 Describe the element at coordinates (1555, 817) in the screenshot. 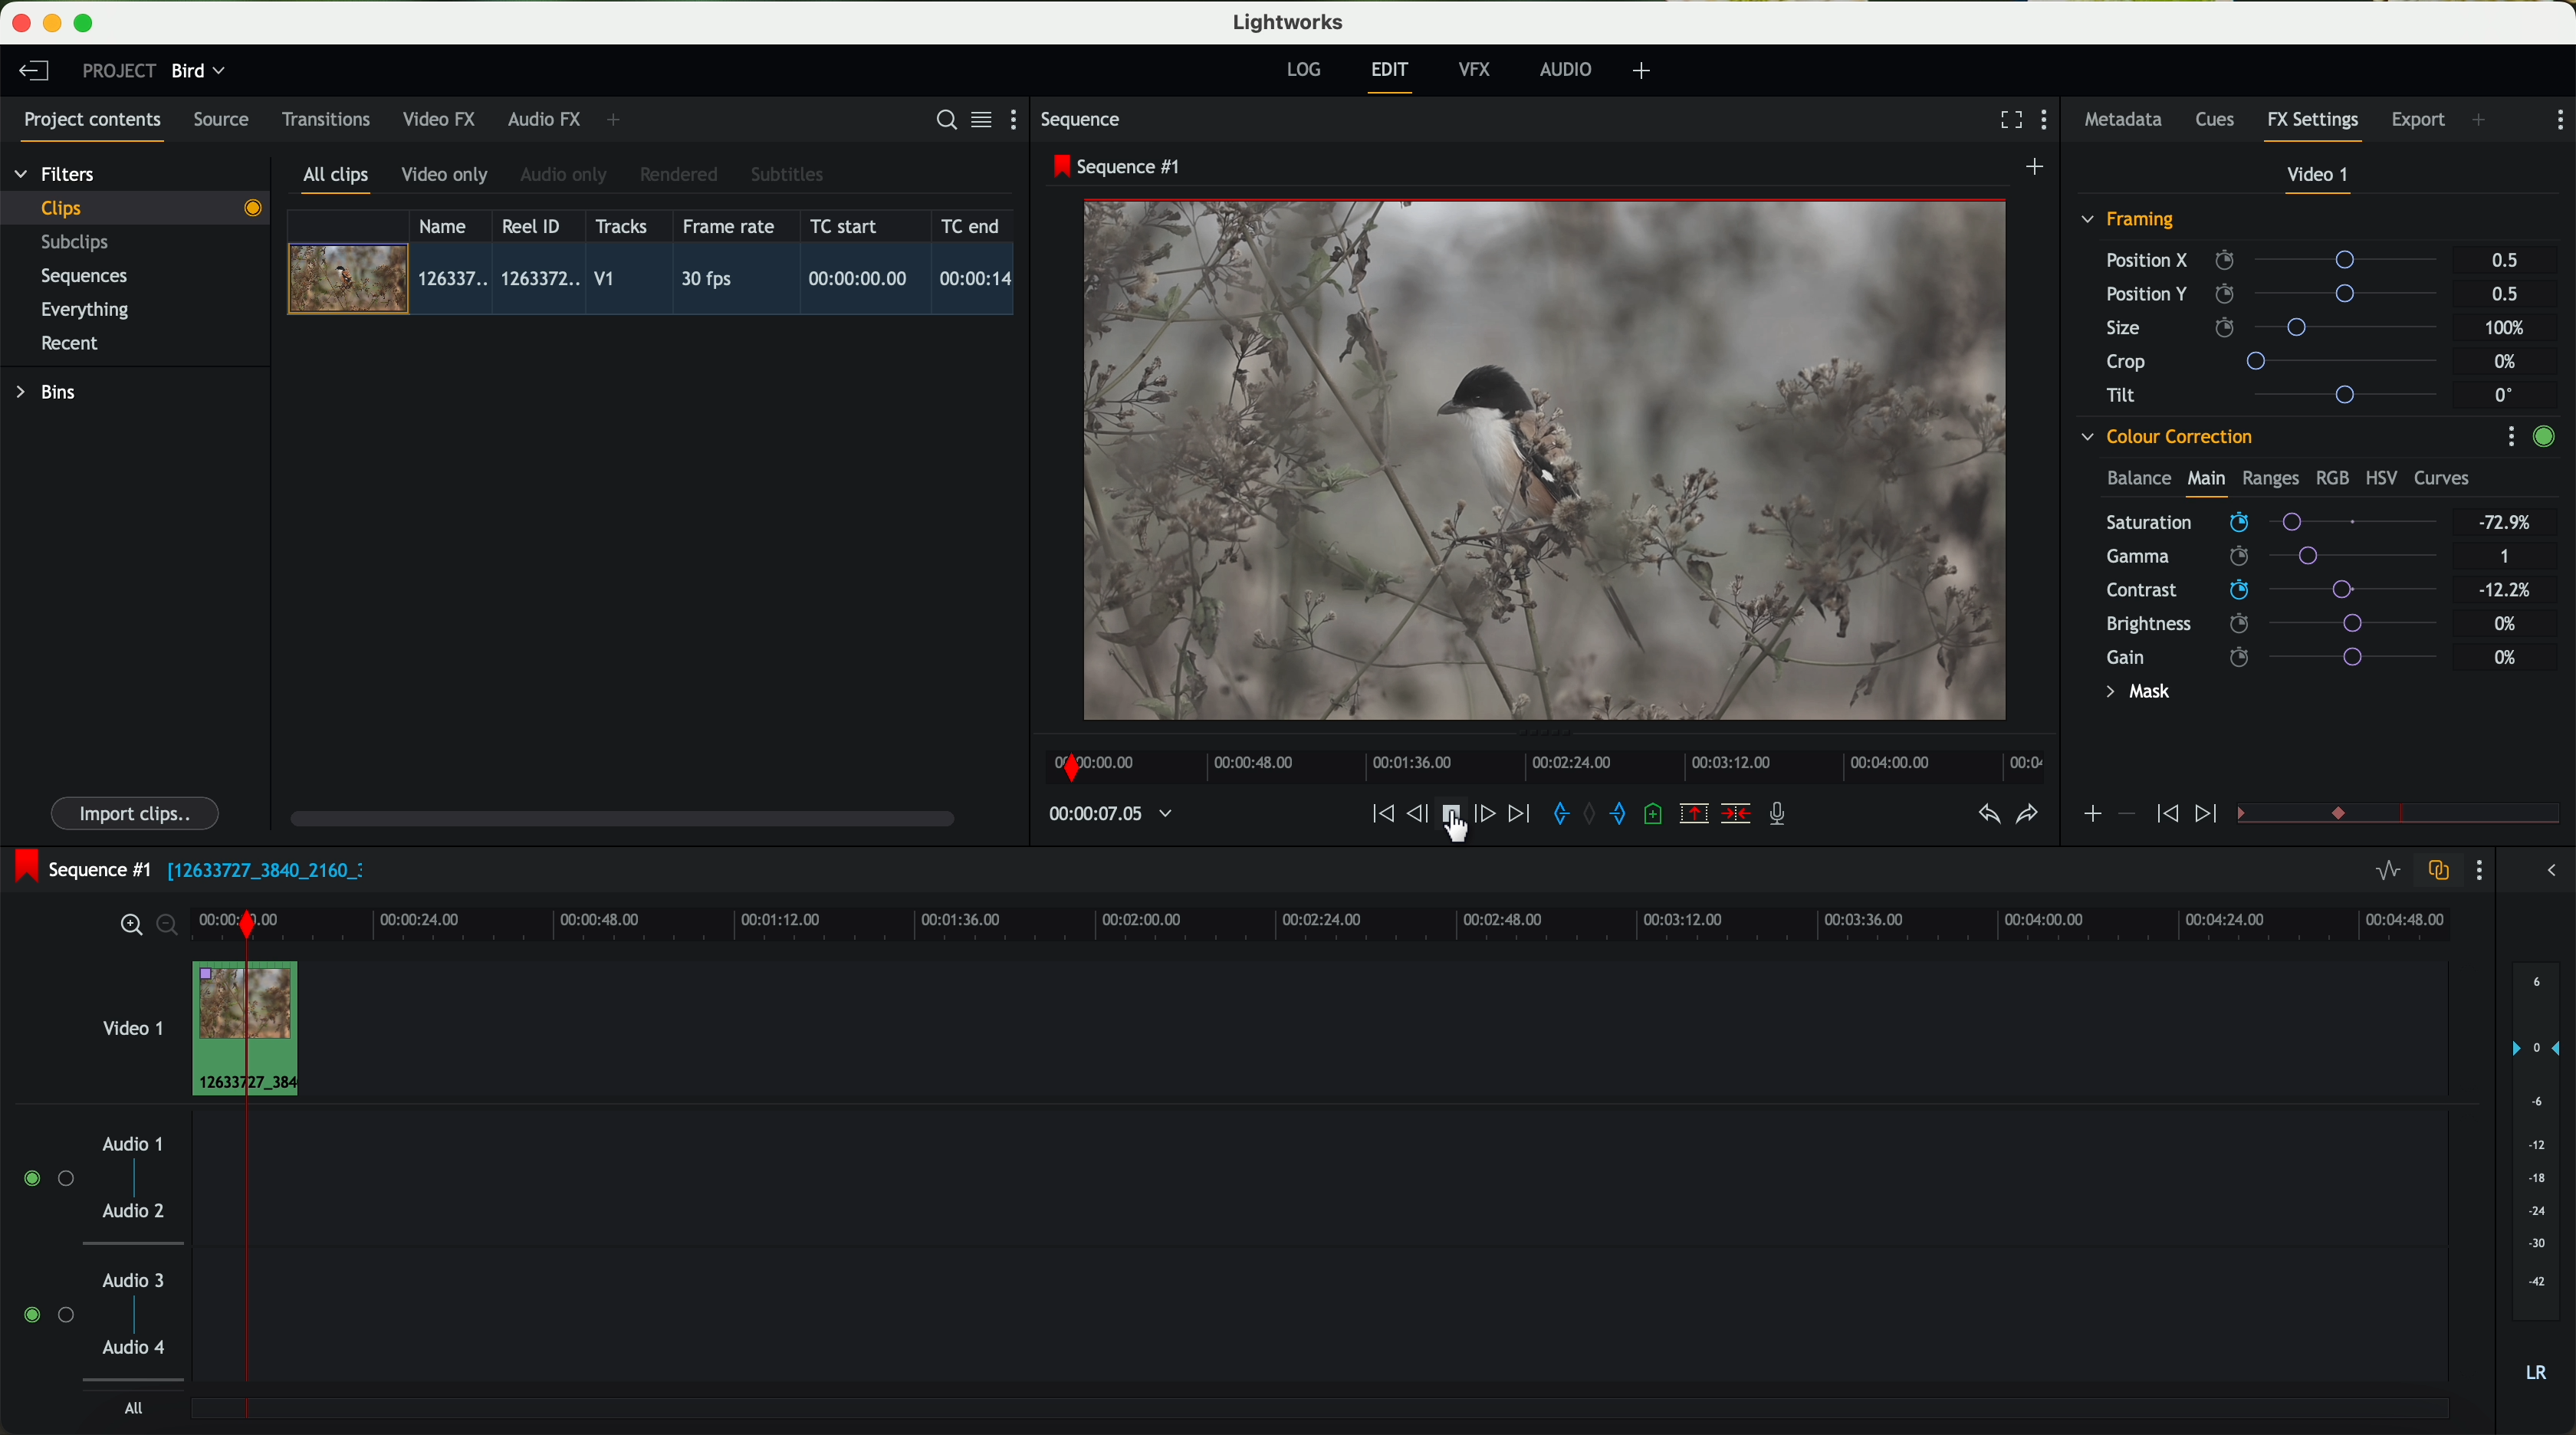

I see `add 'in' mark` at that location.